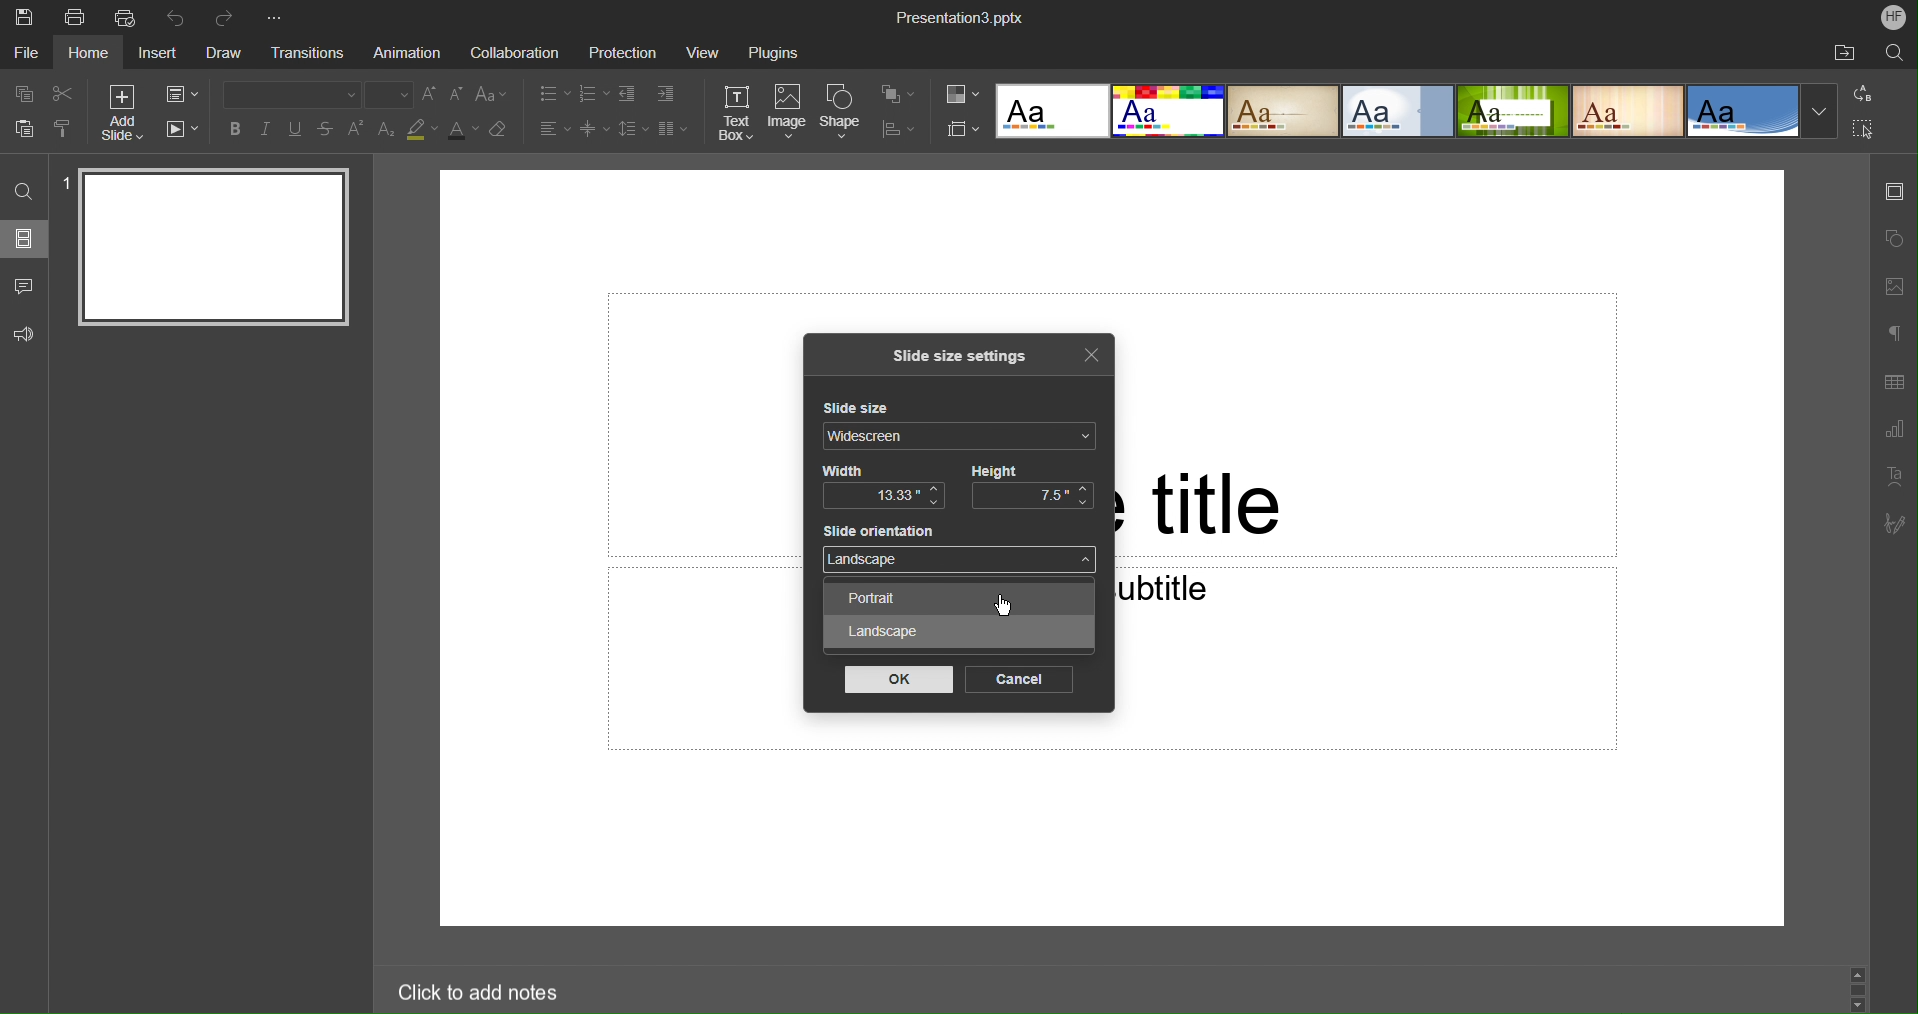 The width and height of the screenshot is (1918, 1014). I want to click on Account, so click(1894, 17).